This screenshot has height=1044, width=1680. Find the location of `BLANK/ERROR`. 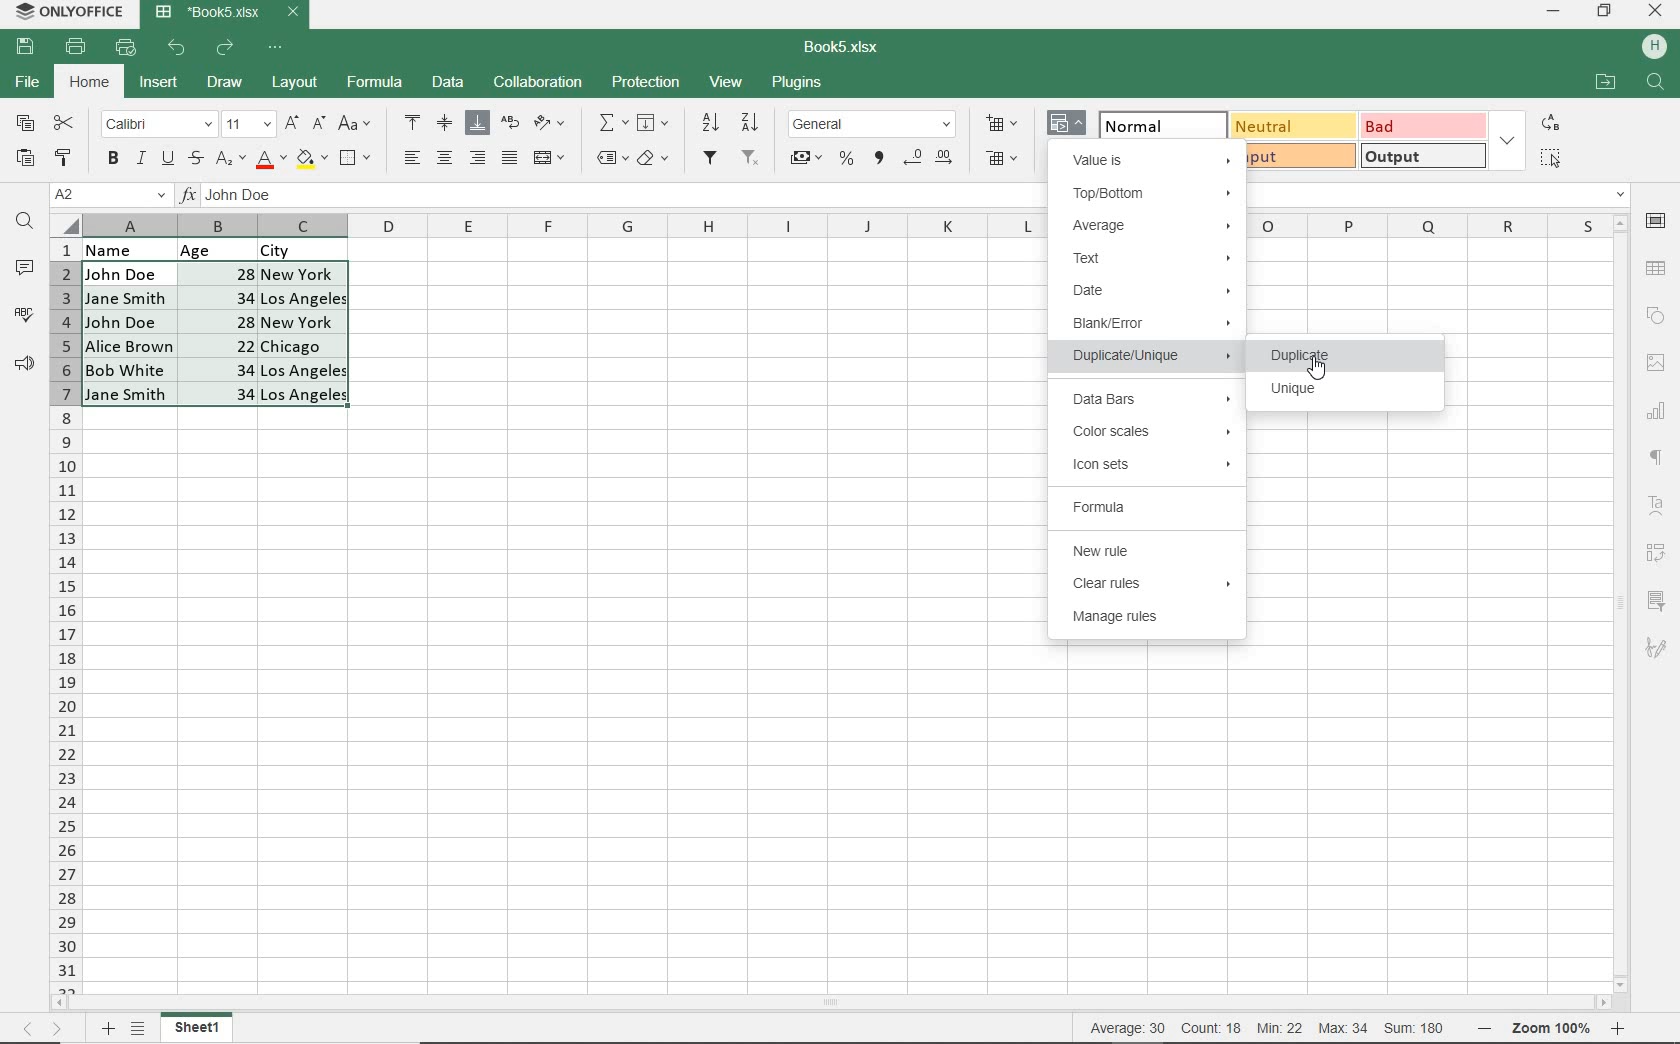

BLANK/ERROR is located at coordinates (1148, 327).